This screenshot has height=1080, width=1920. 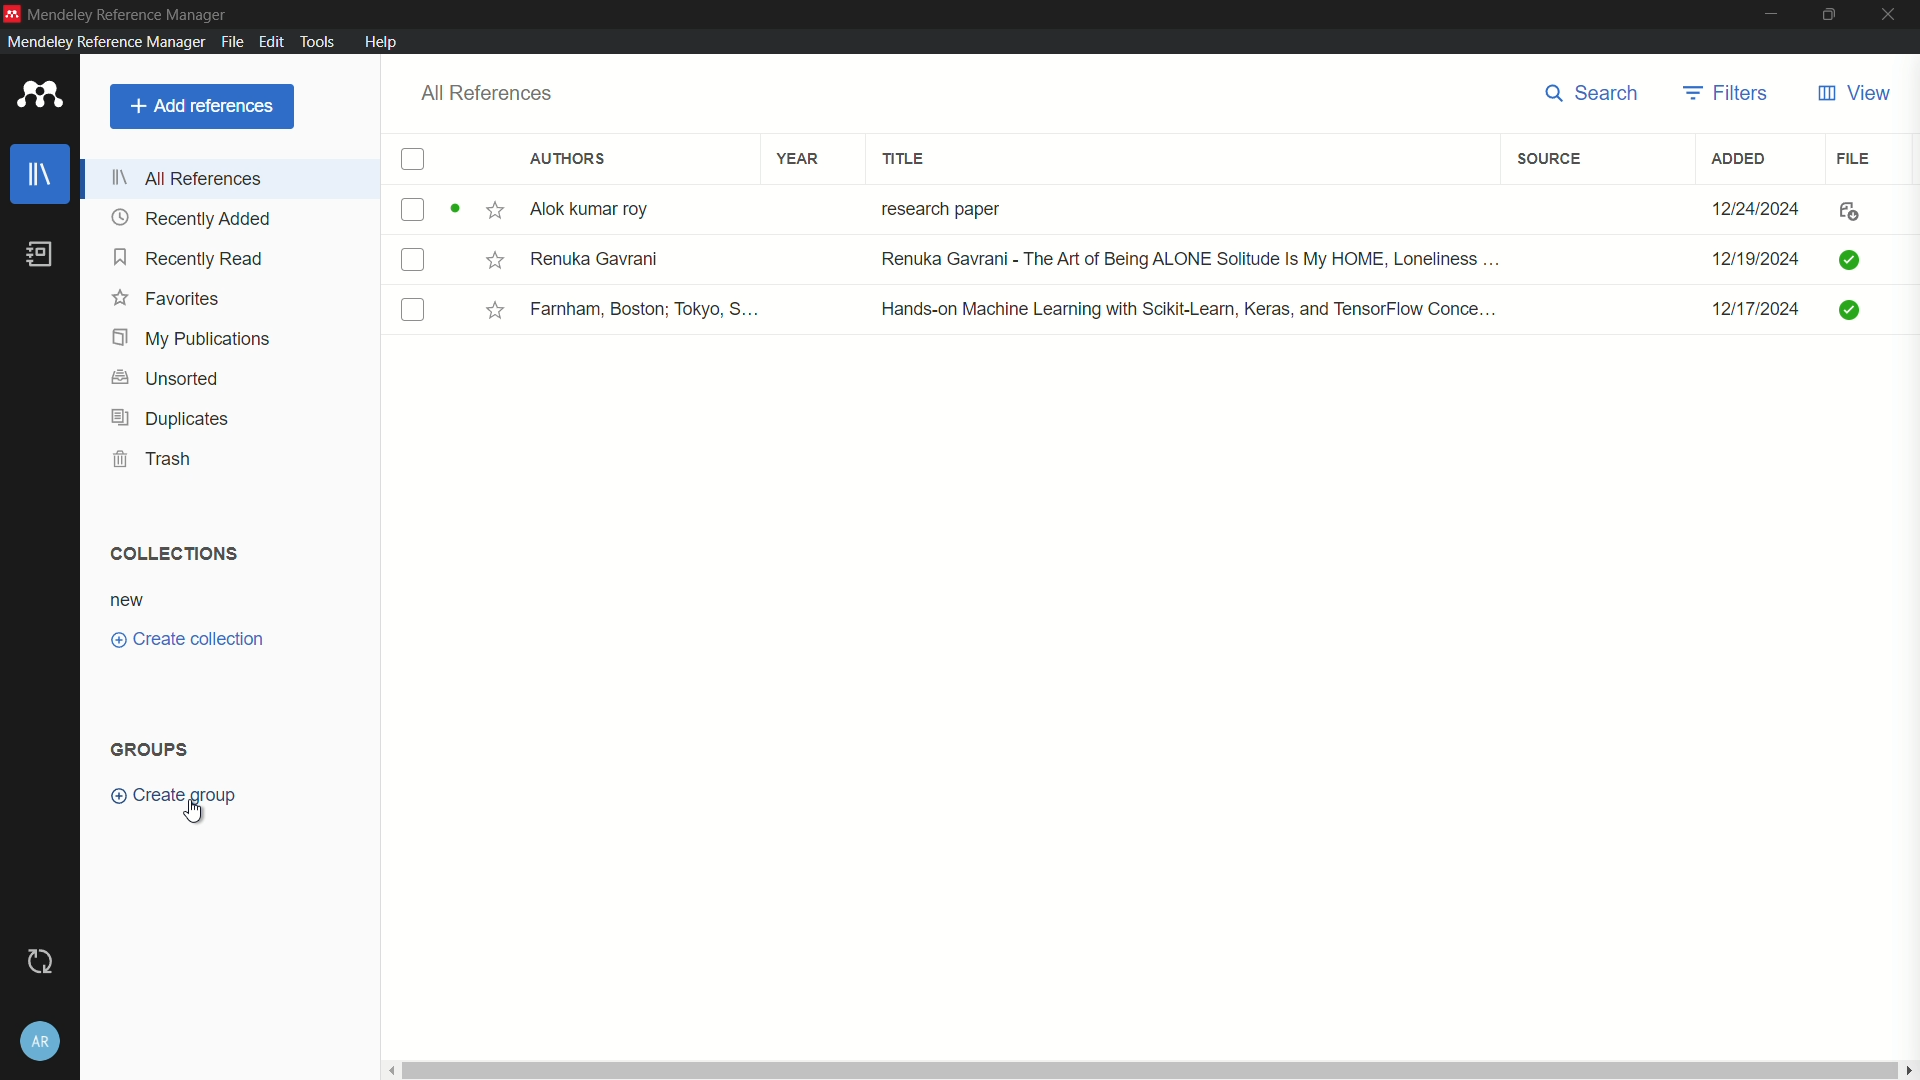 What do you see at coordinates (1726, 92) in the screenshot?
I see `filters` at bounding box center [1726, 92].